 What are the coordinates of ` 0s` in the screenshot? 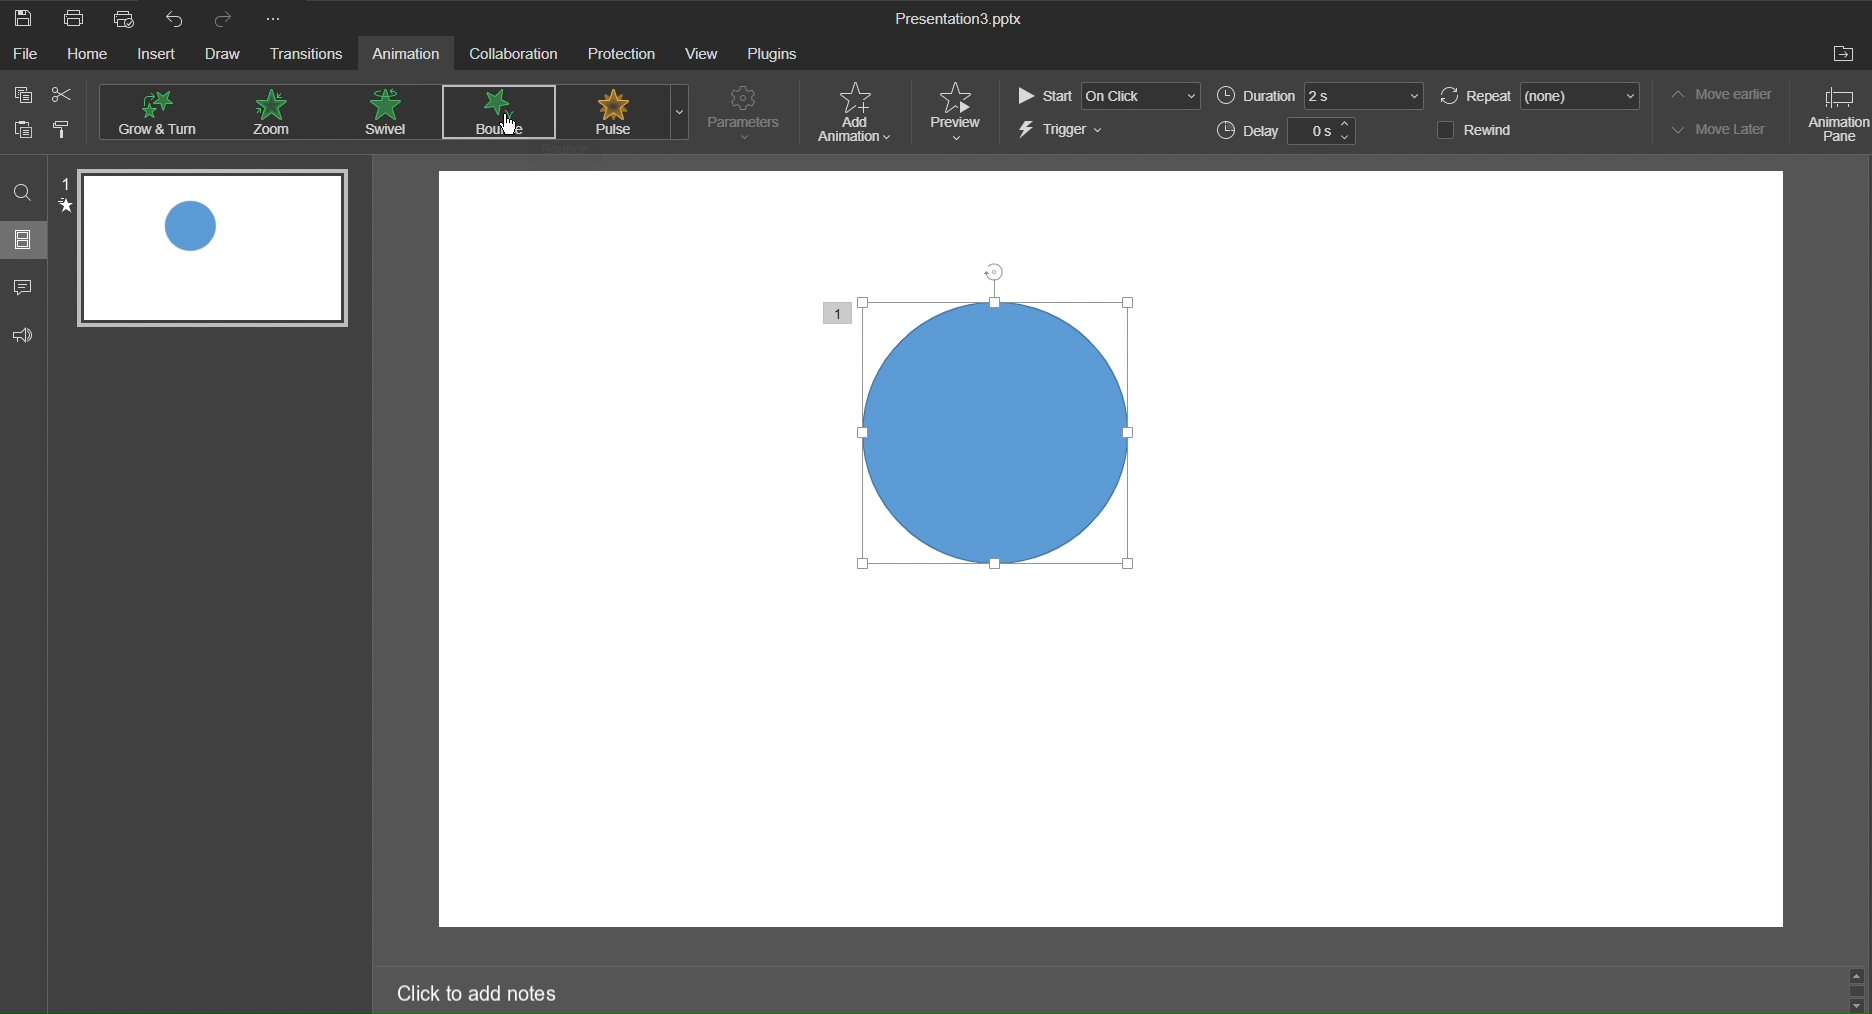 It's located at (1313, 132).